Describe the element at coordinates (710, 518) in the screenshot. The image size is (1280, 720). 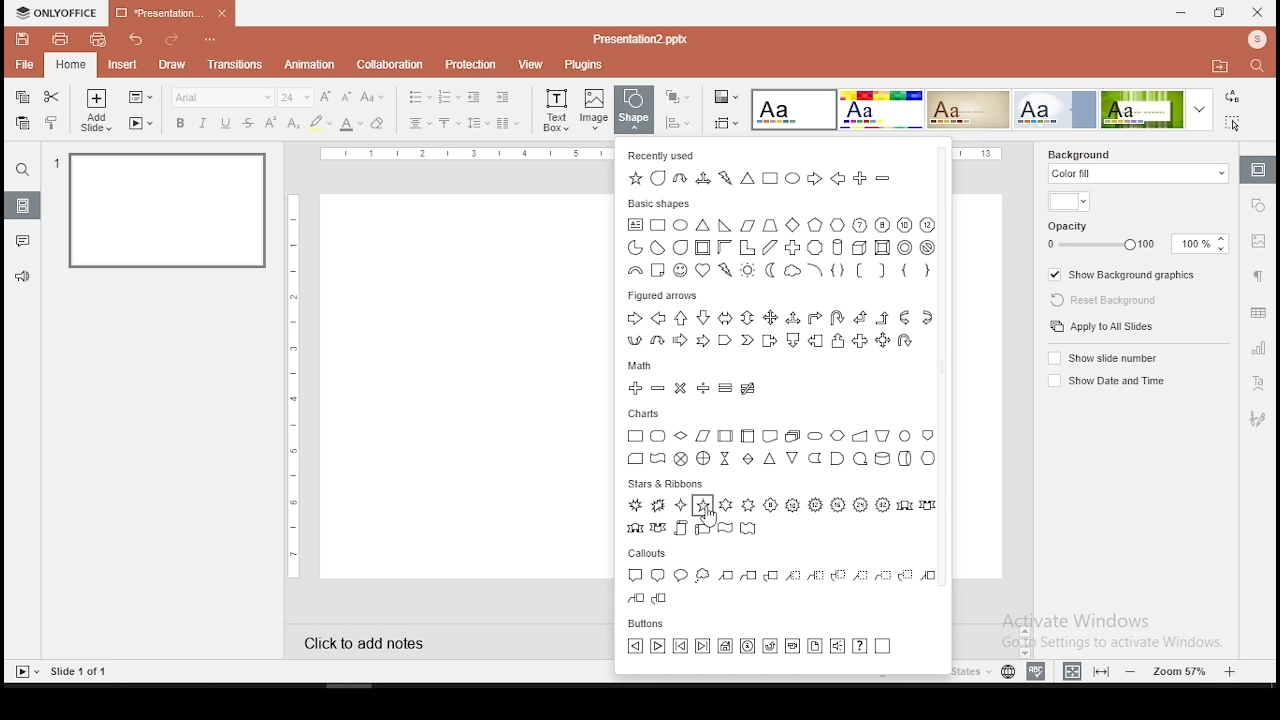
I see `mouse pointer` at that location.